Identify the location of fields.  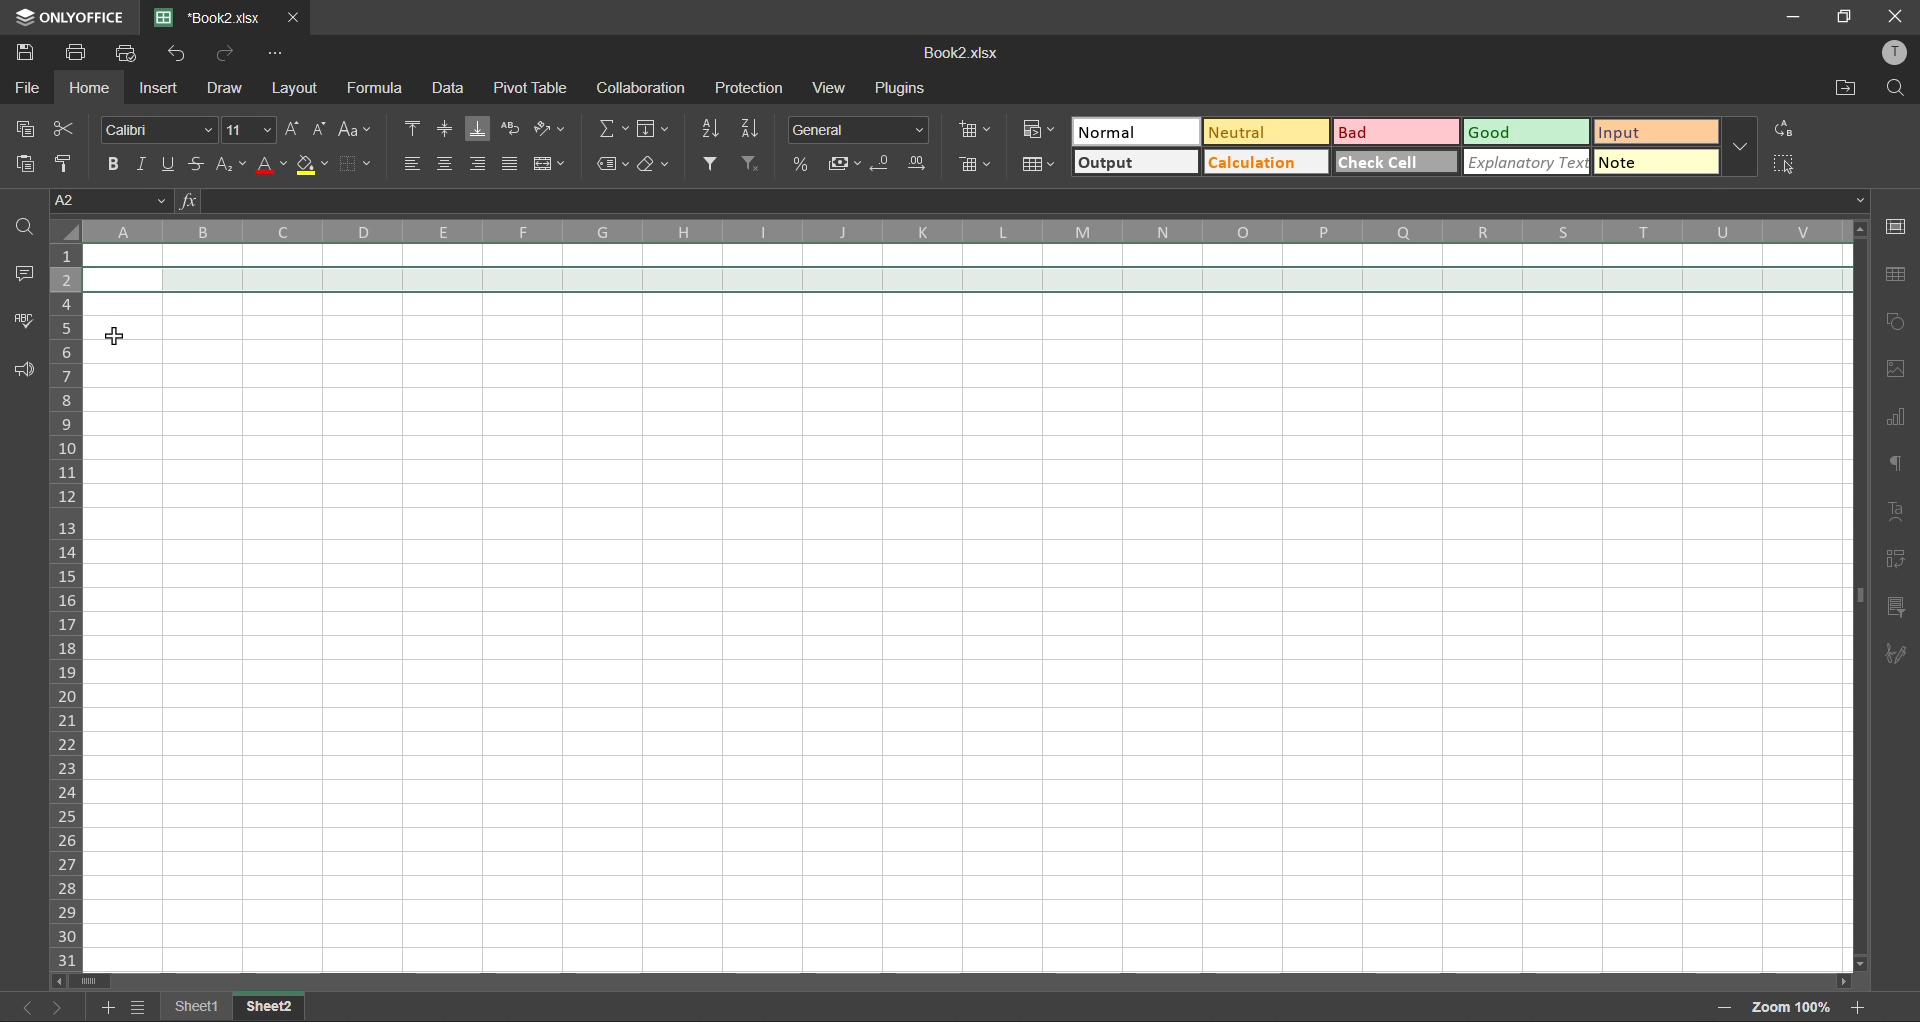
(662, 132).